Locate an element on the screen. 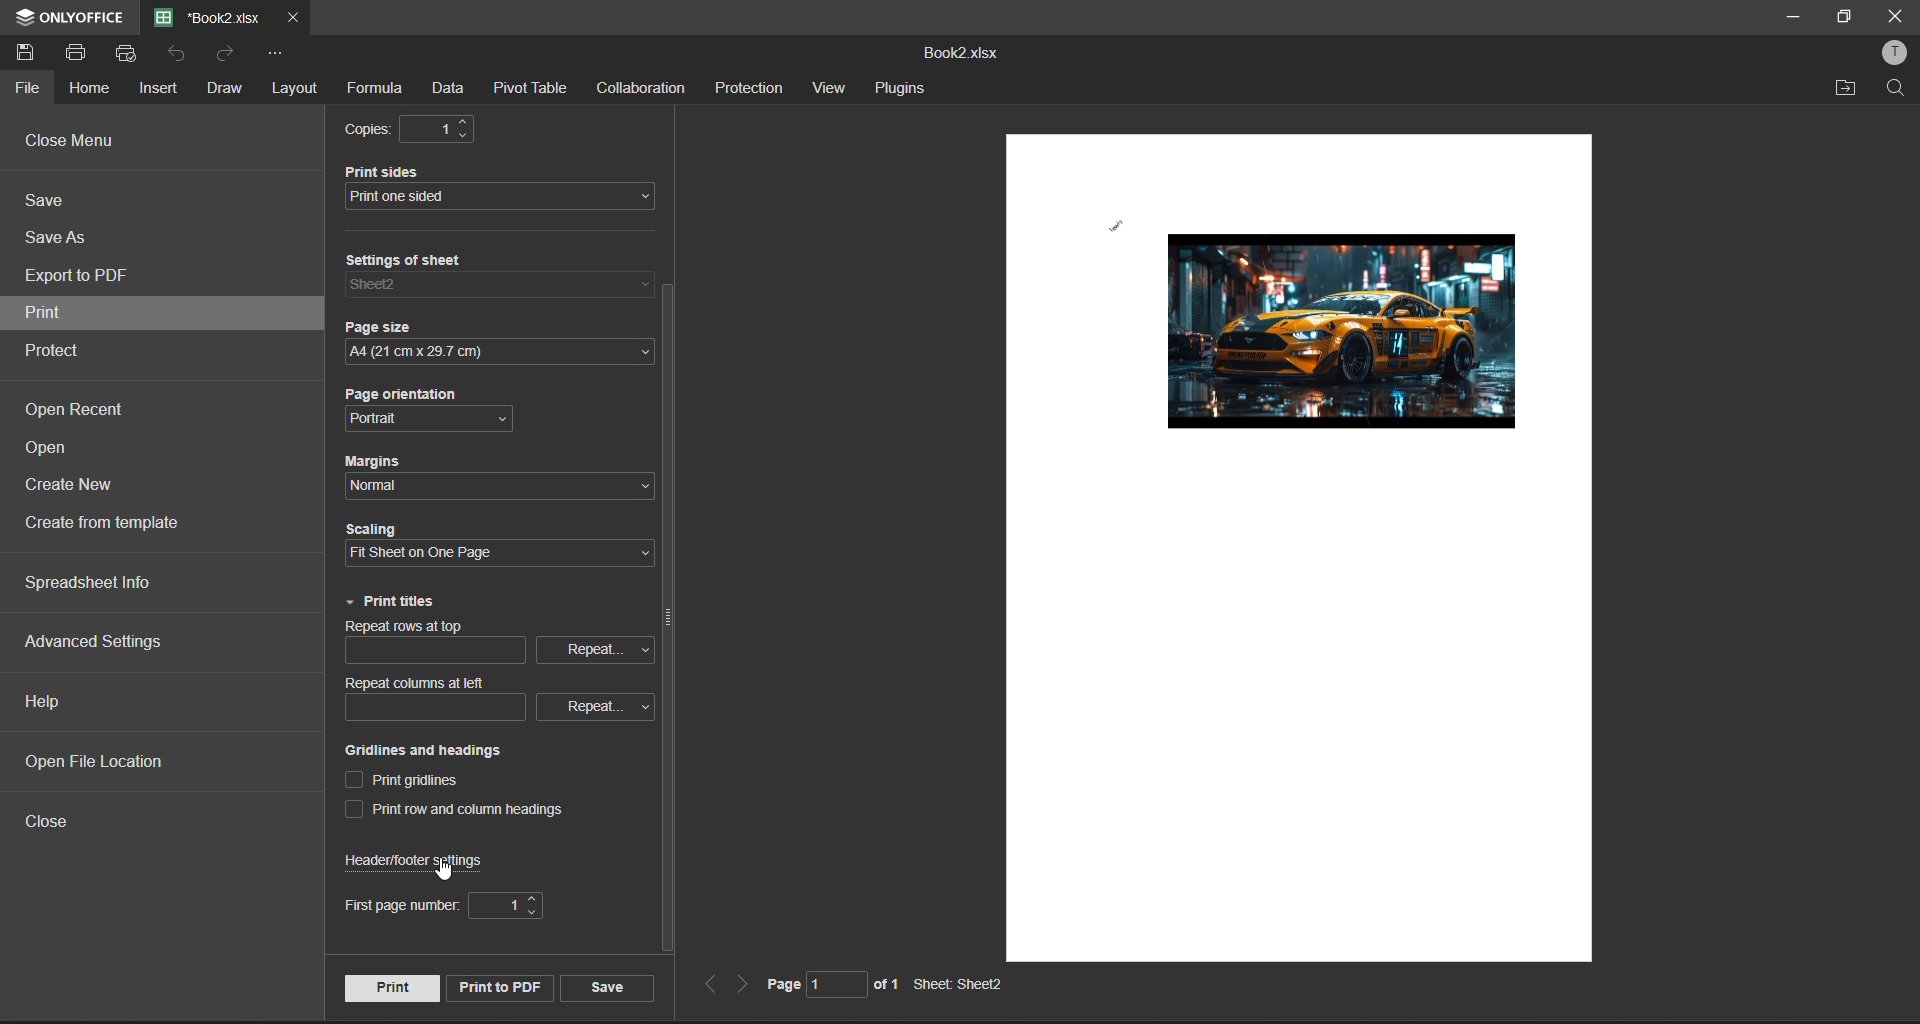 The width and height of the screenshot is (1920, 1024). home is located at coordinates (93, 86).